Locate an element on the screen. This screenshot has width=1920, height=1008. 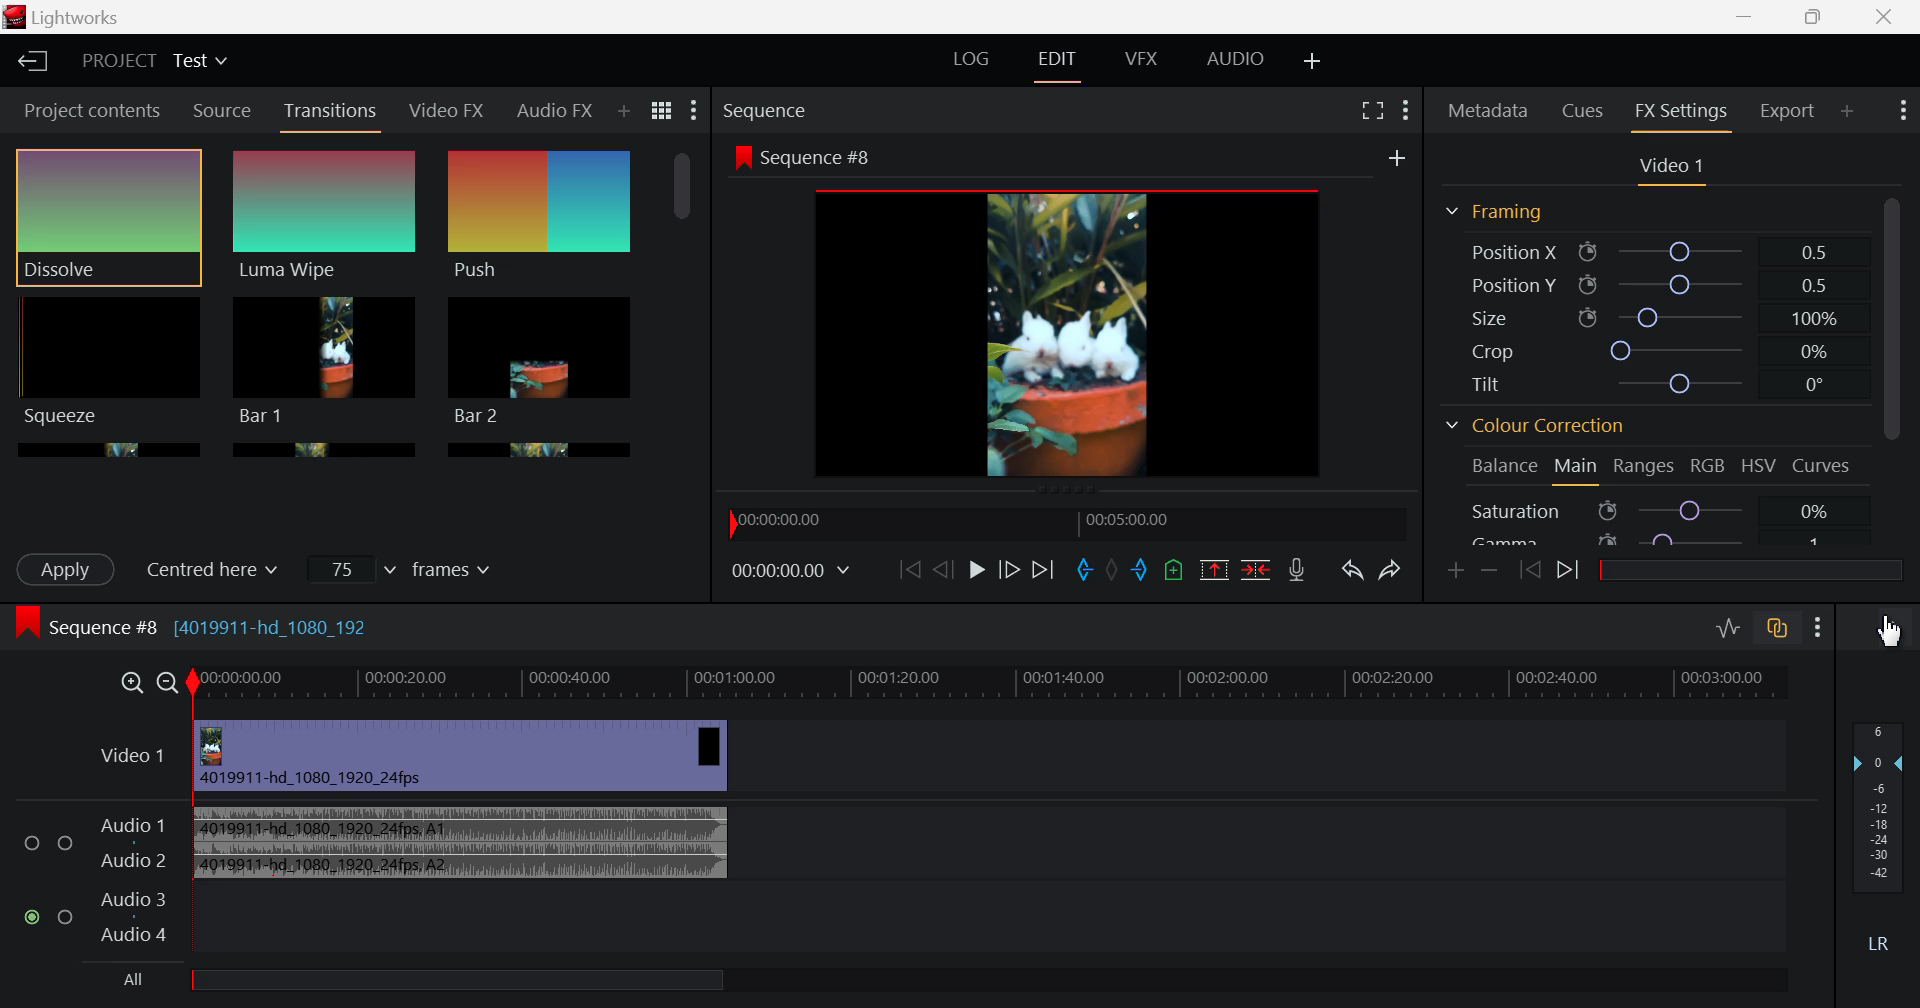
Sequence Preview Screen is located at coordinates (1072, 314).